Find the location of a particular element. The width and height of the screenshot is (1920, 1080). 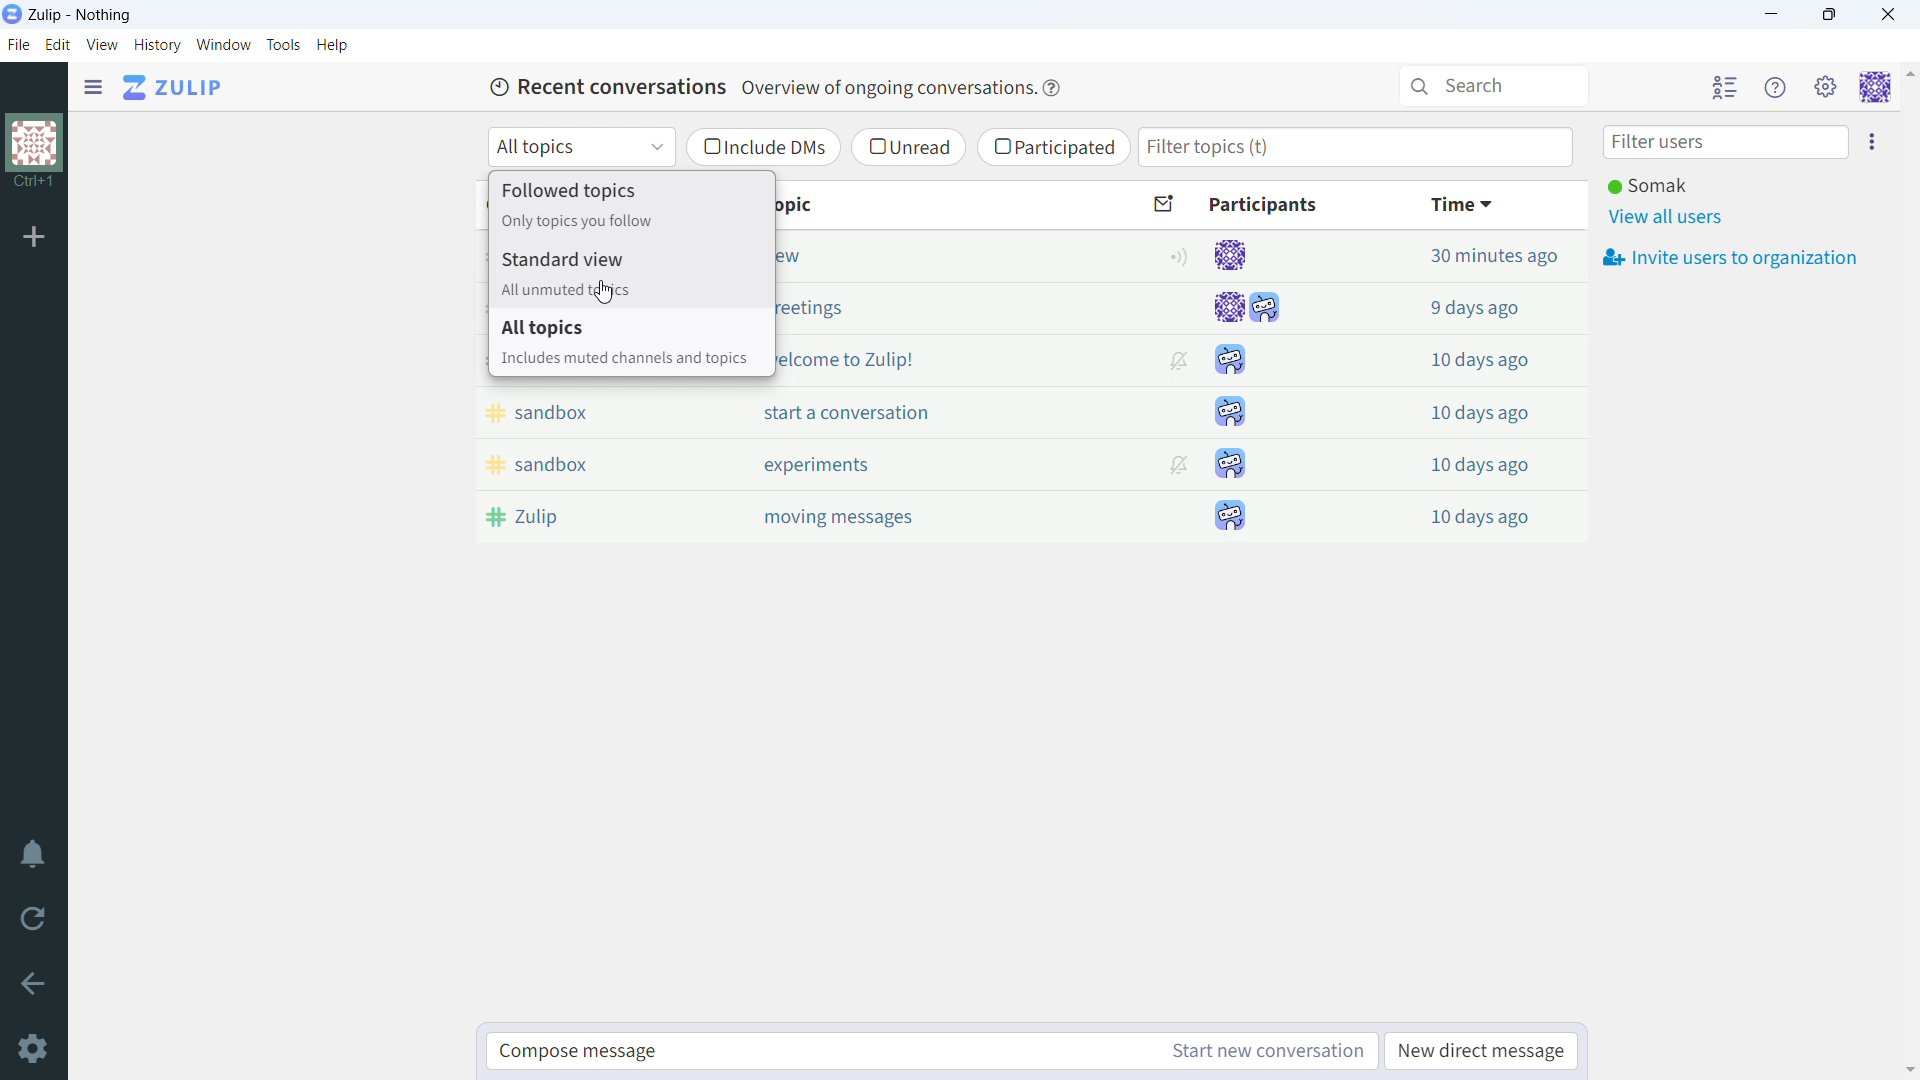

scroll up is located at coordinates (1908, 72).